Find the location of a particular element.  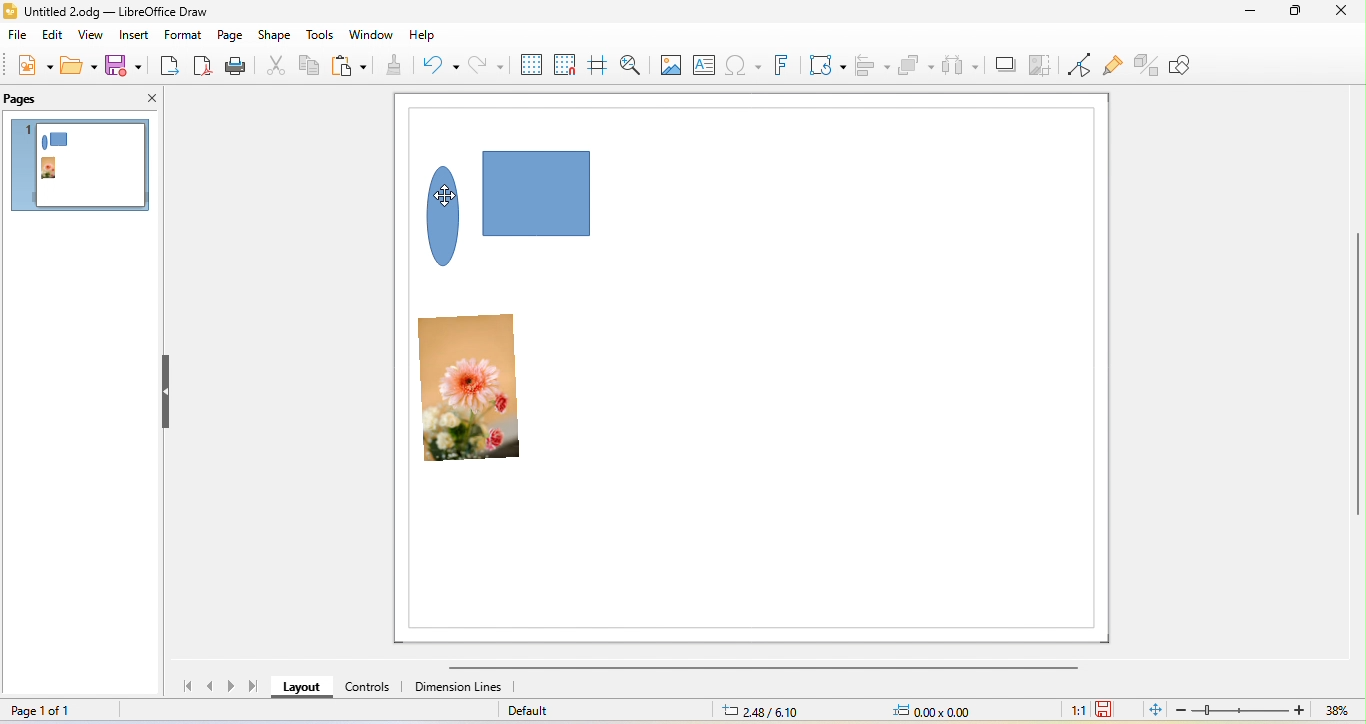

image is located at coordinates (673, 64).